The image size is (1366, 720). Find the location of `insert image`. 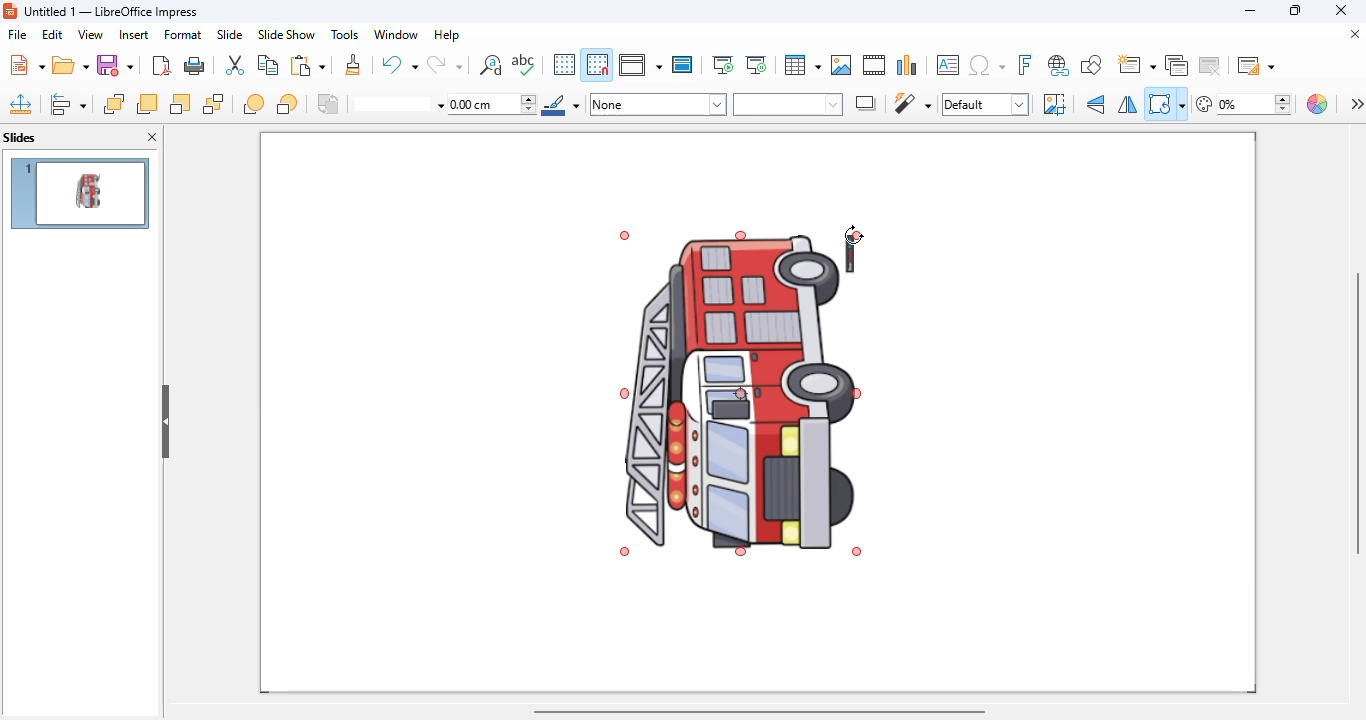

insert image is located at coordinates (841, 65).